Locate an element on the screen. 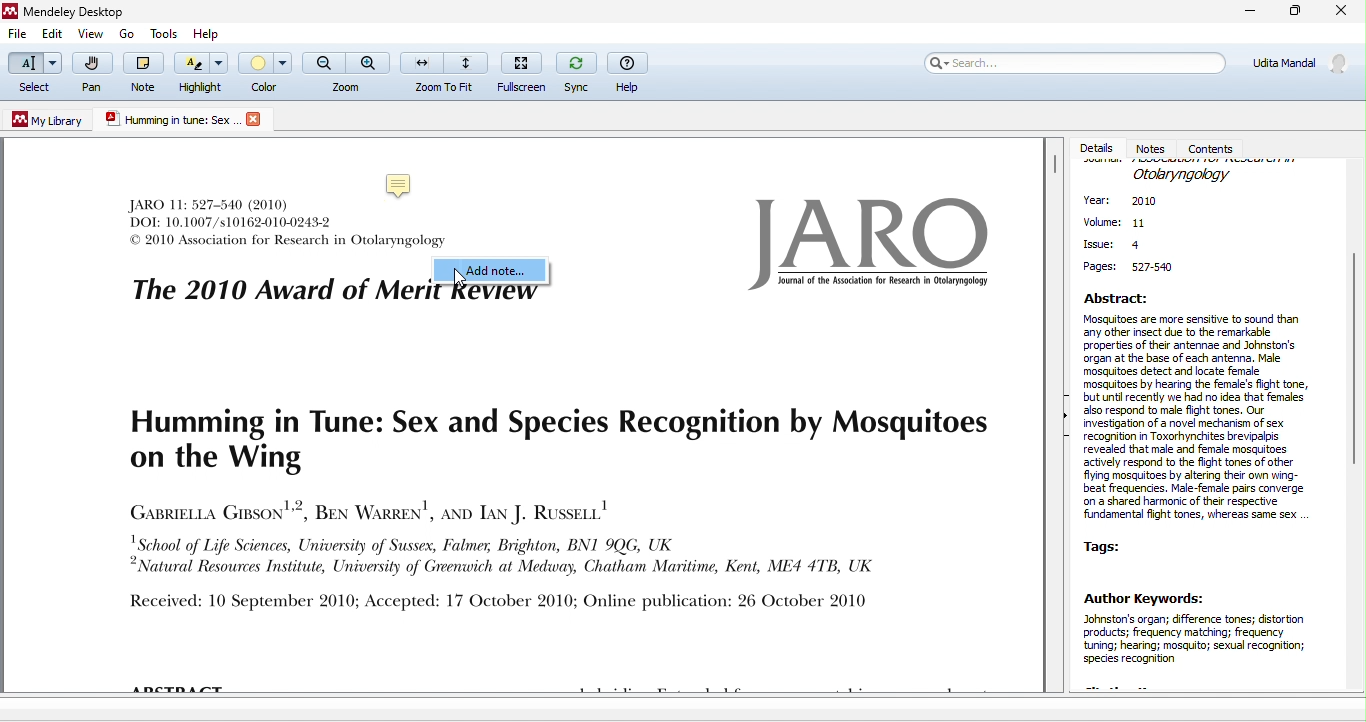  notes is located at coordinates (1154, 147).